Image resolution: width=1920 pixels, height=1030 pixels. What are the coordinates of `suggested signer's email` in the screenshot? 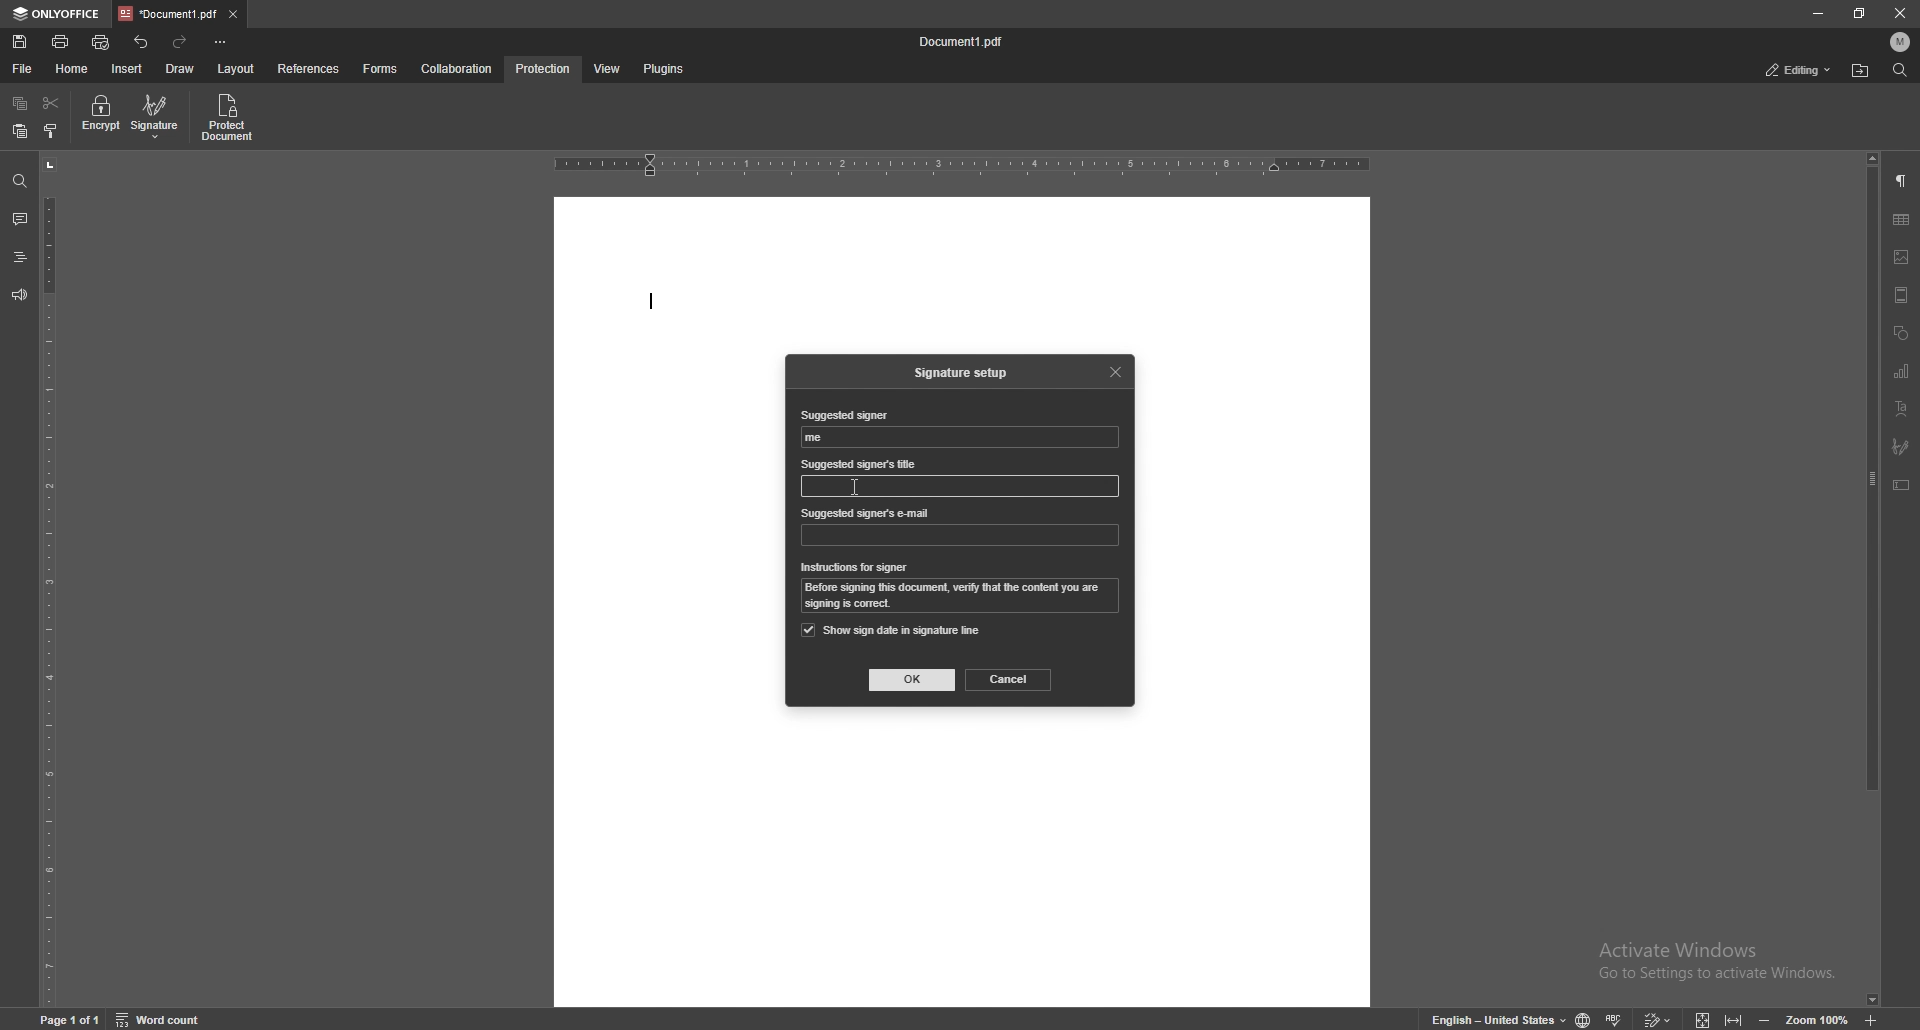 It's located at (867, 514).